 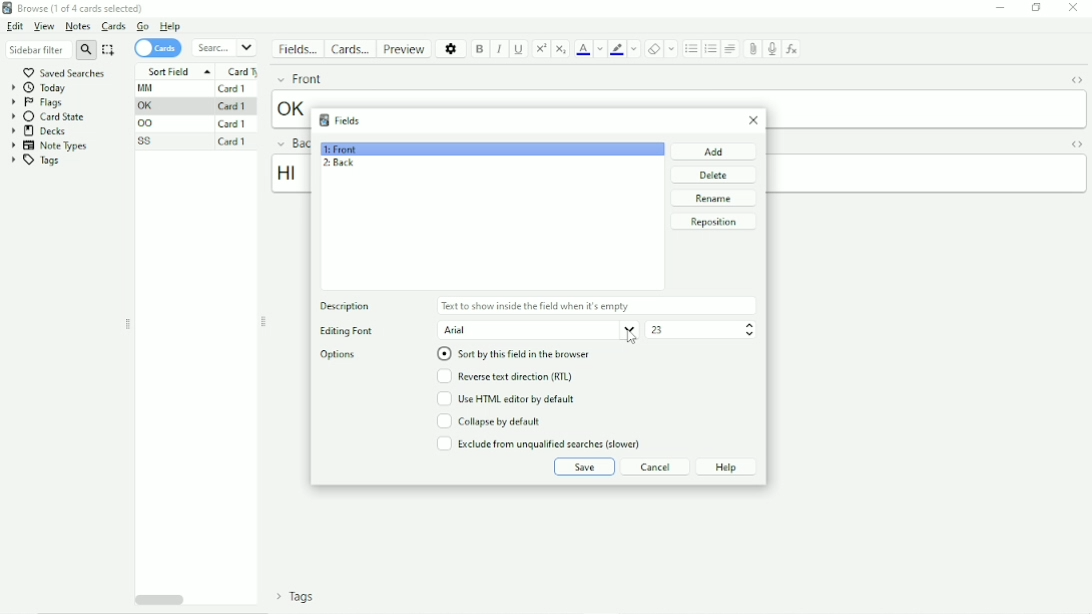 What do you see at coordinates (345, 332) in the screenshot?
I see `Editing Font` at bounding box center [345, 332].